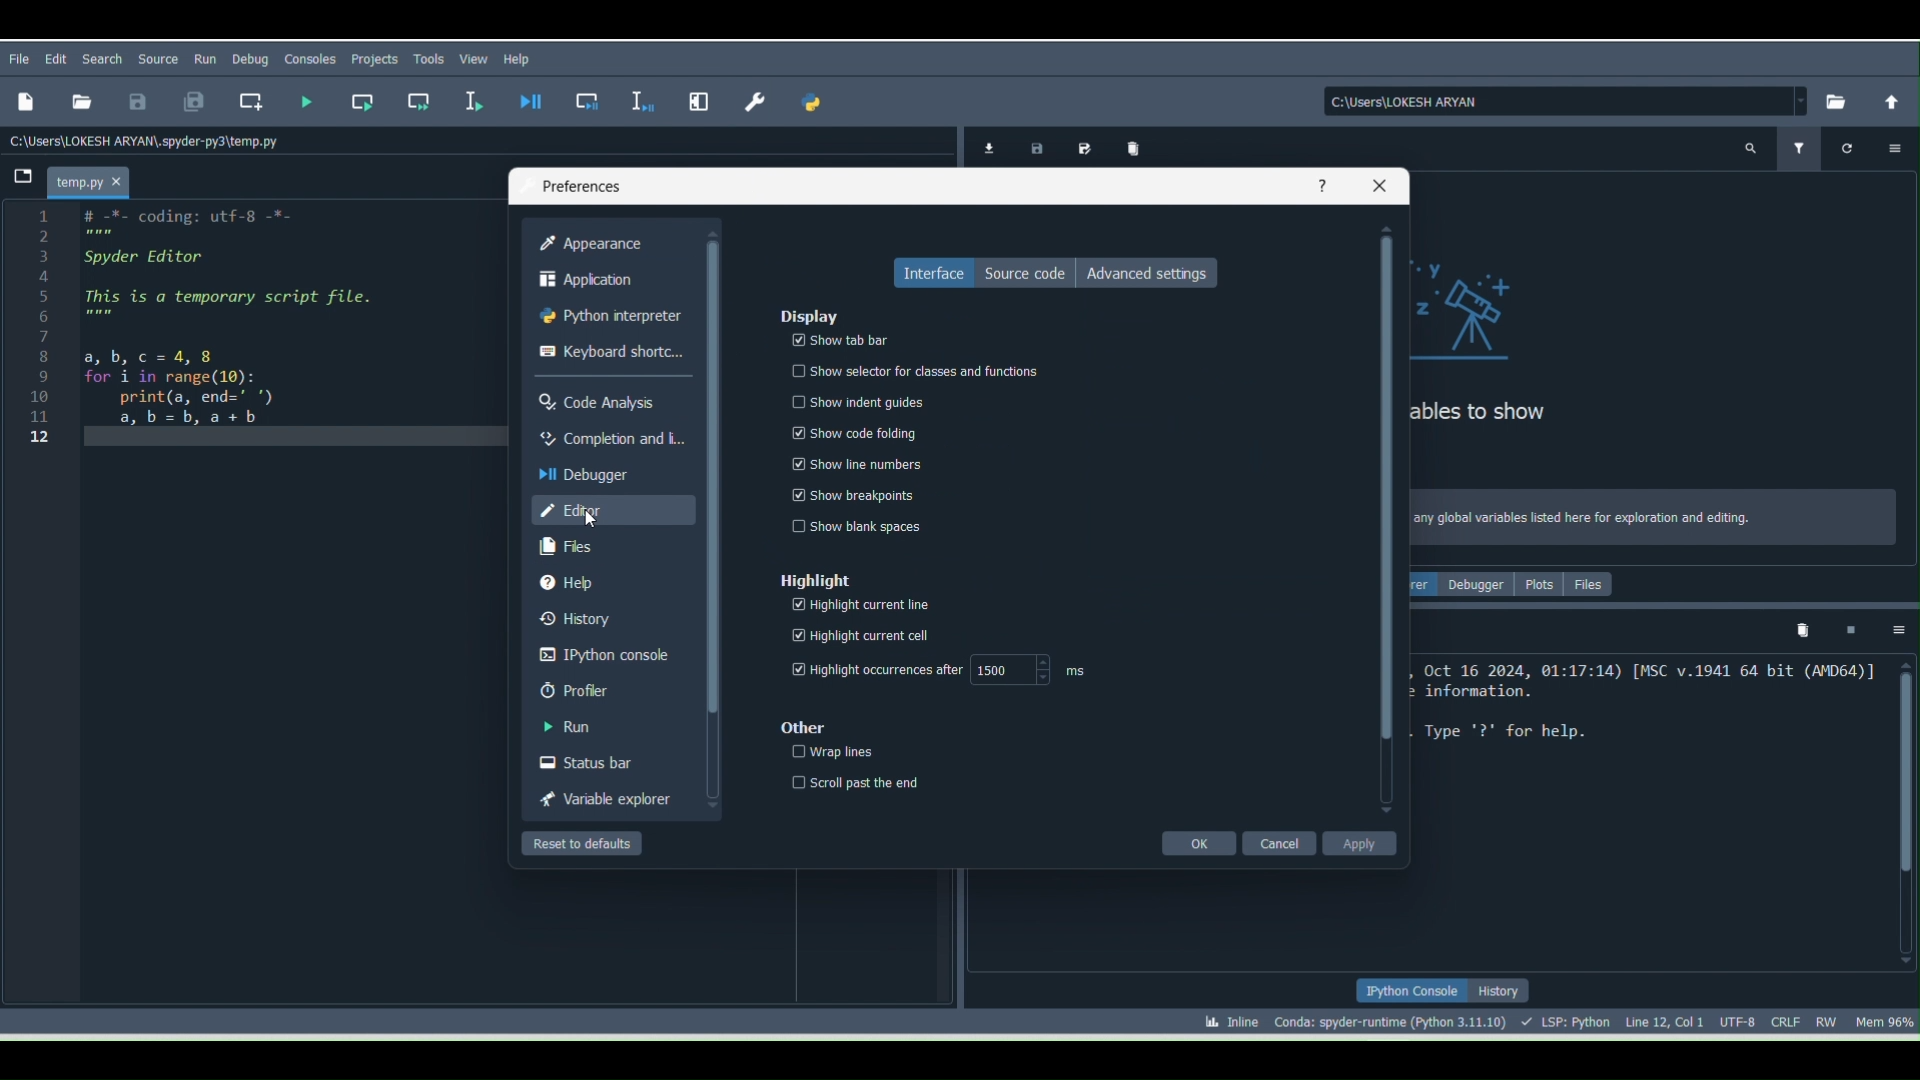 Image resolution: width=1920 pixels, height=1080 pixels. I want to click on Debugger, so click(1478, 584).